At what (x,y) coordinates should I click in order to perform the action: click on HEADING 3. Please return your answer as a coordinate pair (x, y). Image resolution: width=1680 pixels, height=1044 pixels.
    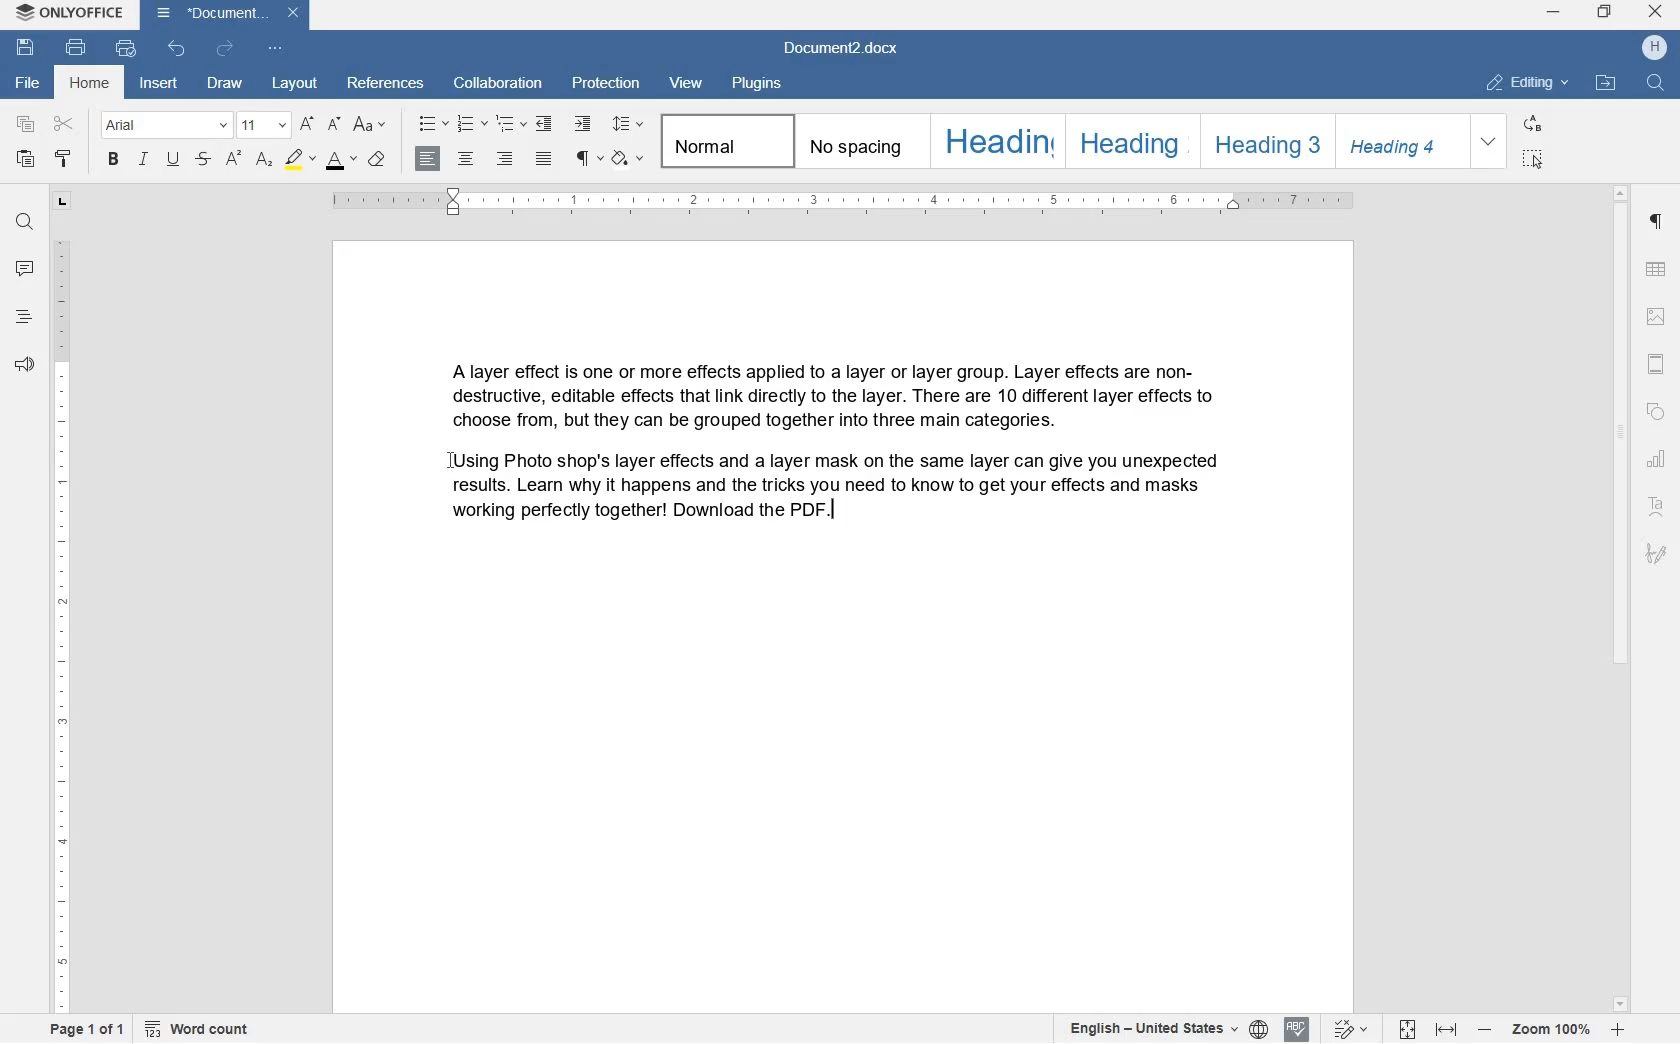
    Looking at the image, I should click on (1261, 140).